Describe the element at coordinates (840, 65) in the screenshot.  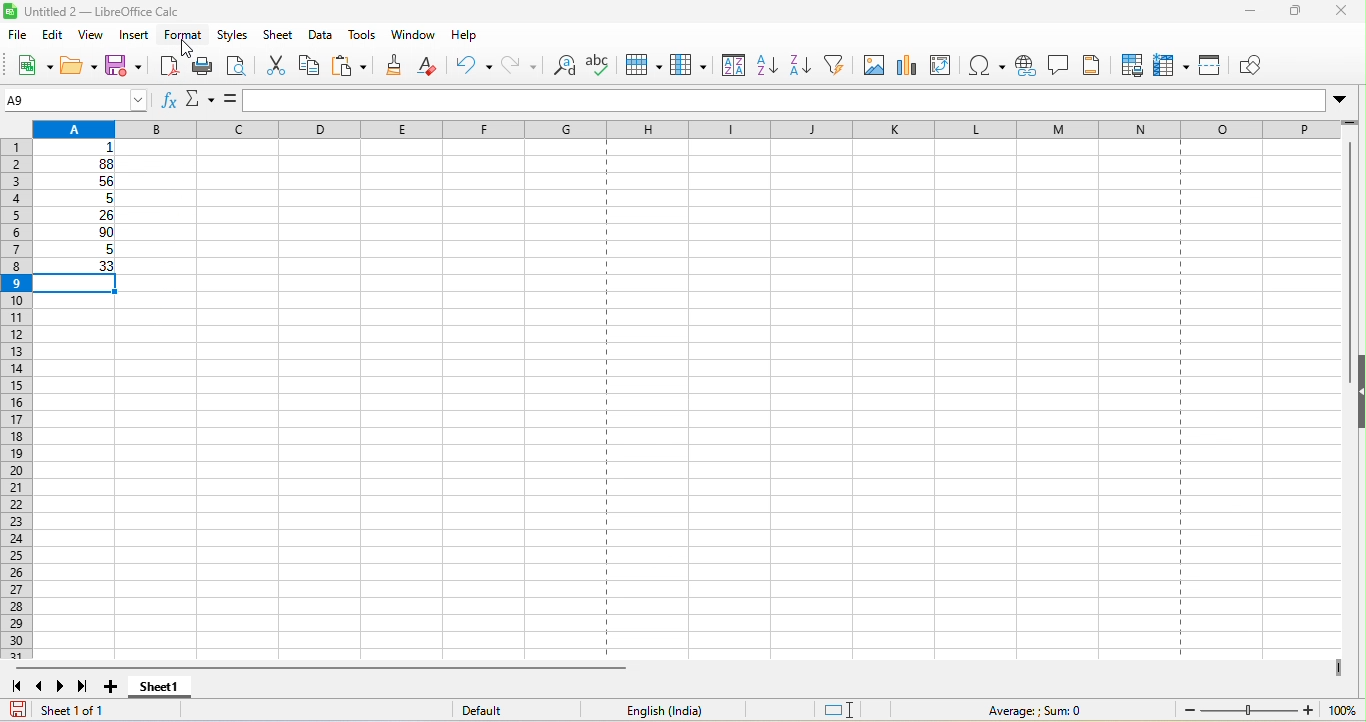
I see `auto filter` at that location.